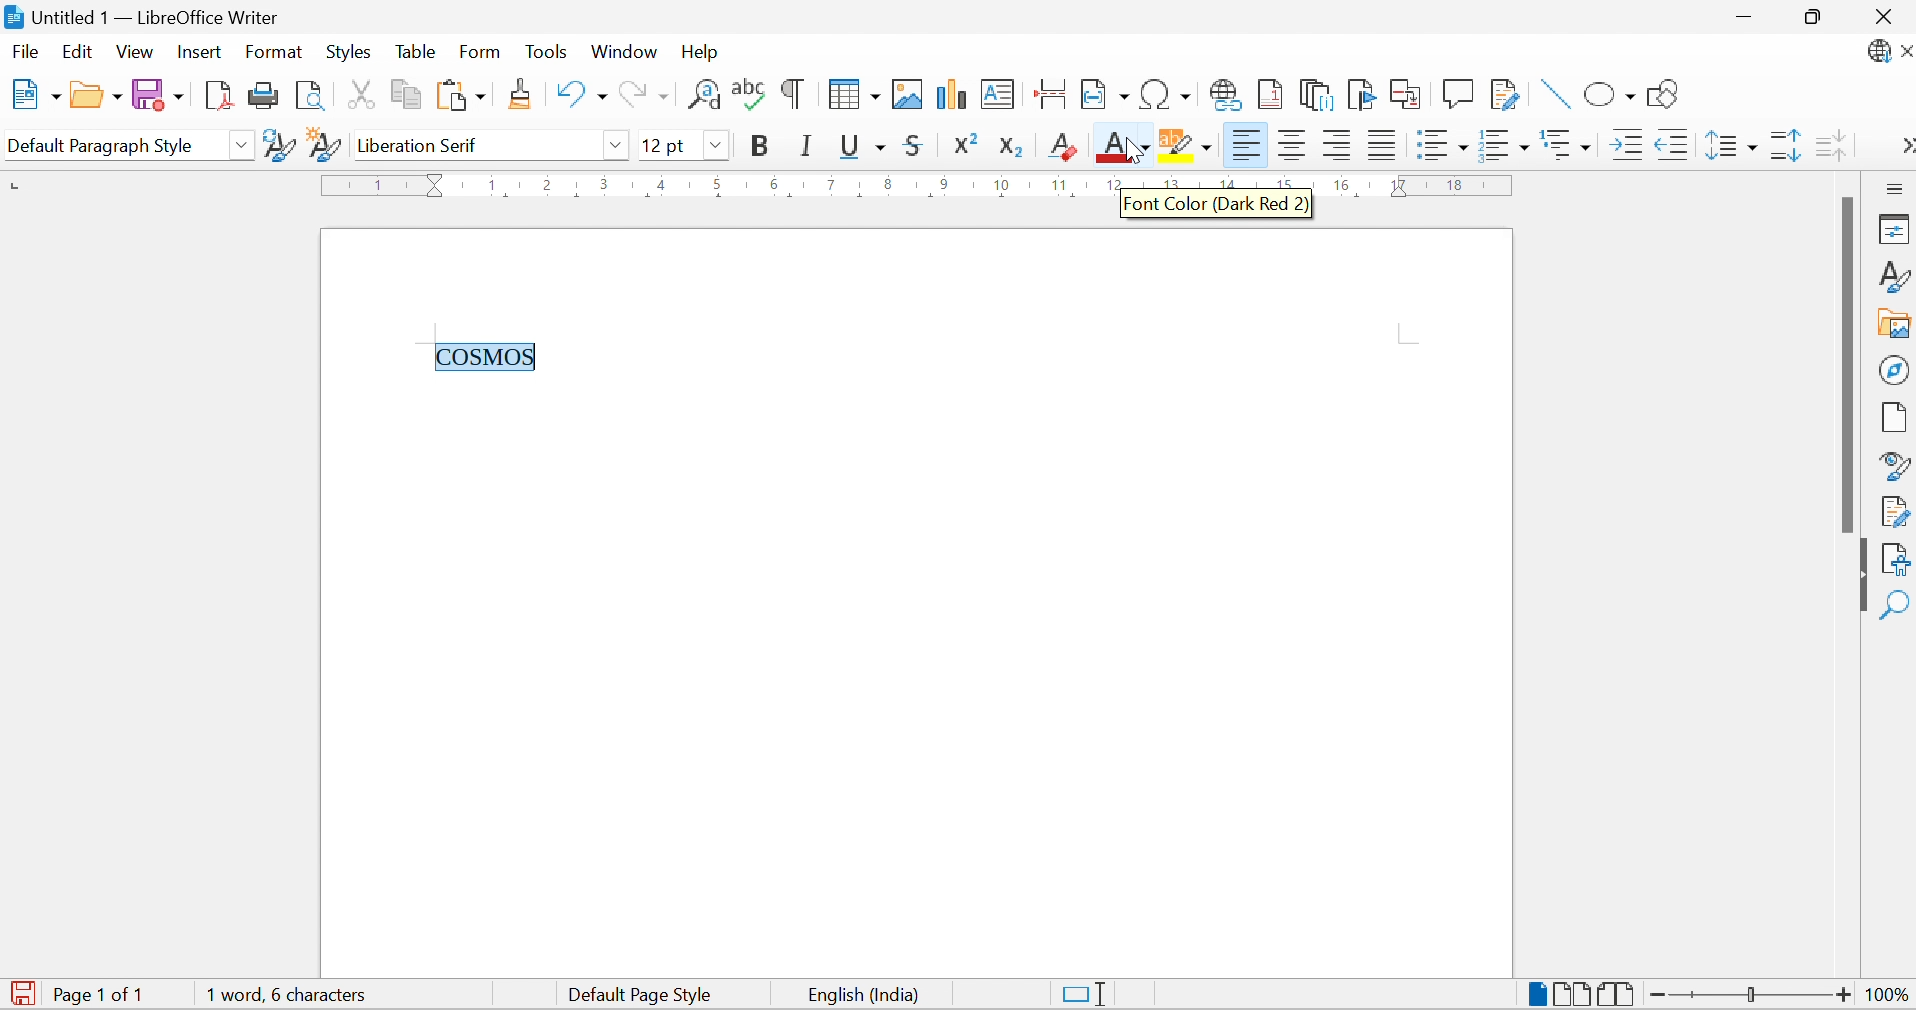 This screenshot has width=1916, height=1010. What do you see at coordinates (615, 144) in the screenshot?
I see `Drop Down` at bounding box center [615, 144].